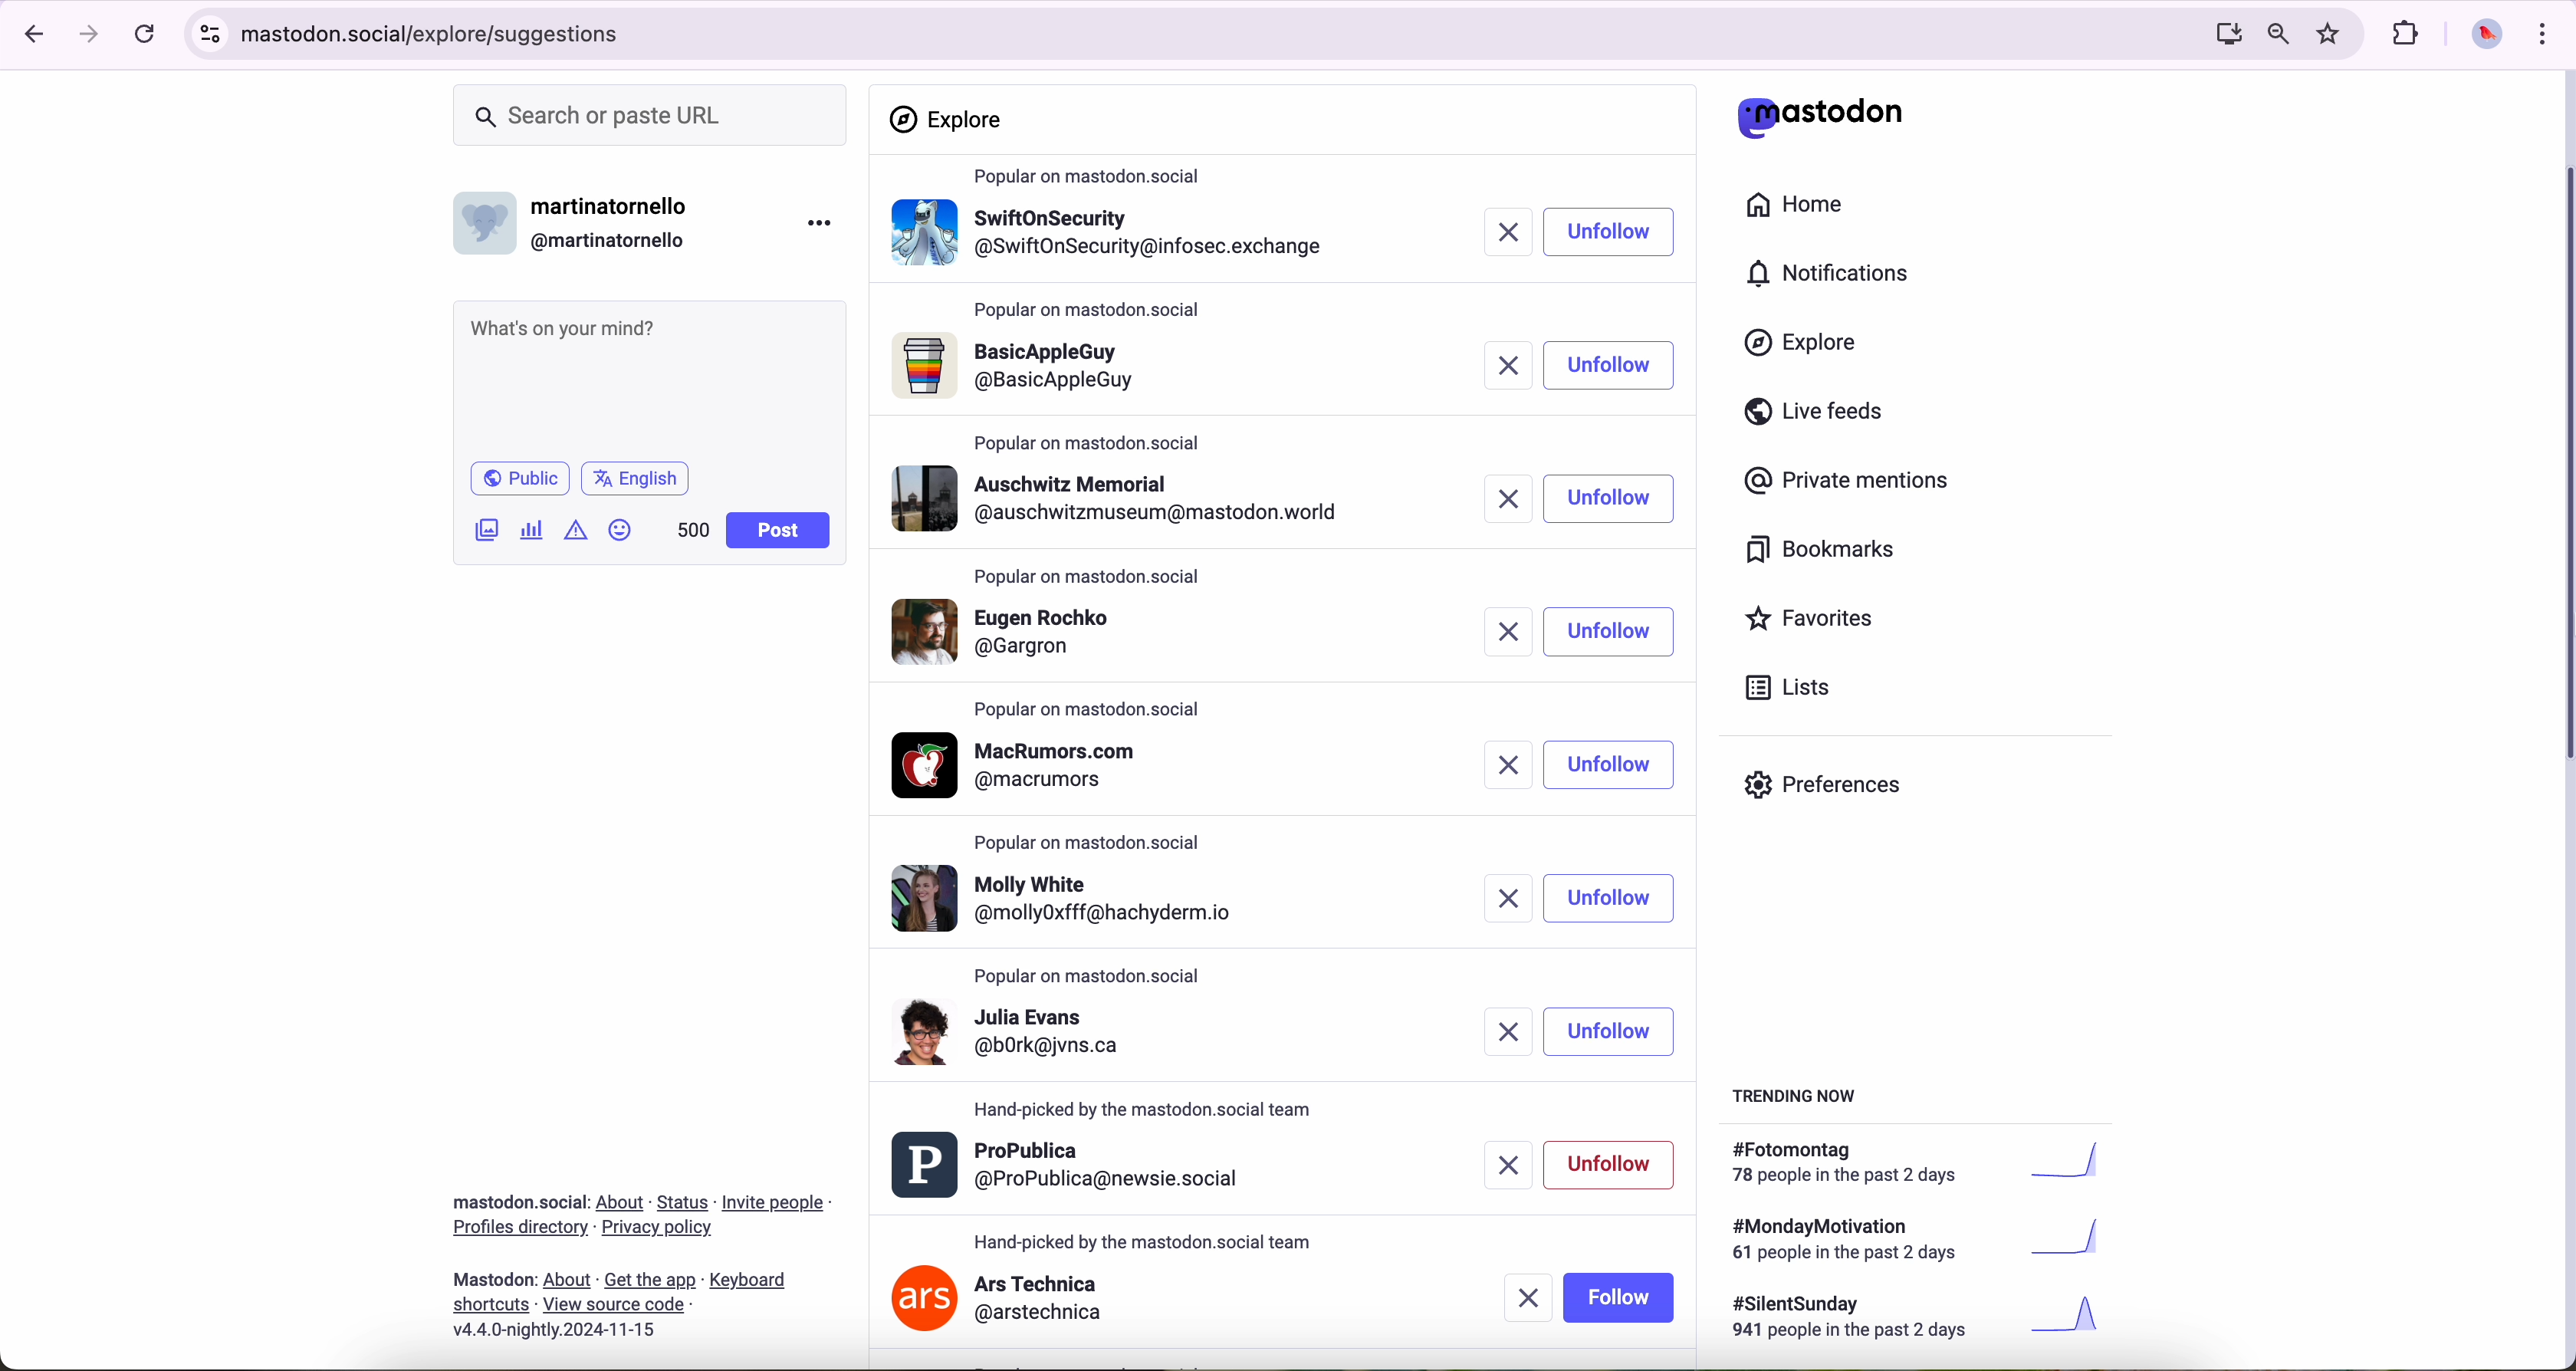 This screenshot has height=1371, width=2576. What do you see at coordinates (488, 529) in the screenshot?
I see `attach image` at bounding box center [488, 529].